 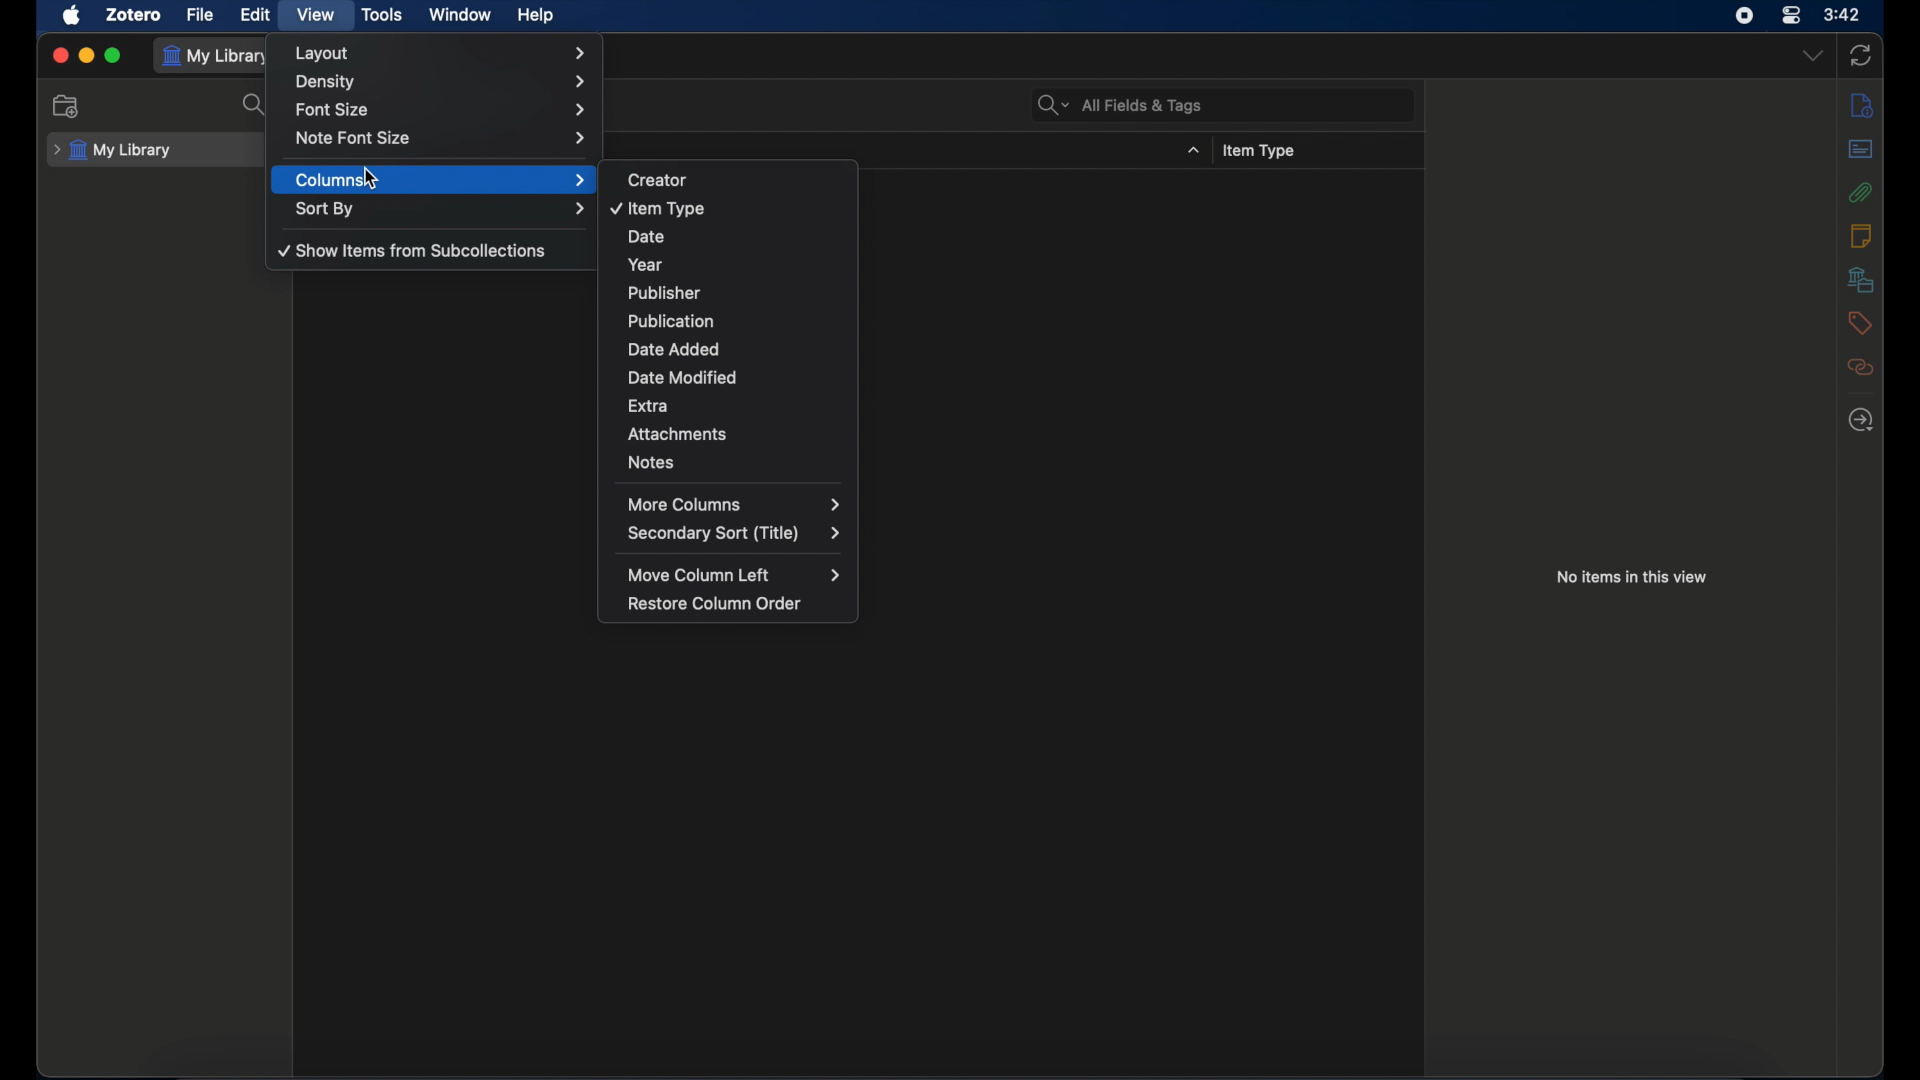 I want to click on secondary sort, so click(x=736, y=533).